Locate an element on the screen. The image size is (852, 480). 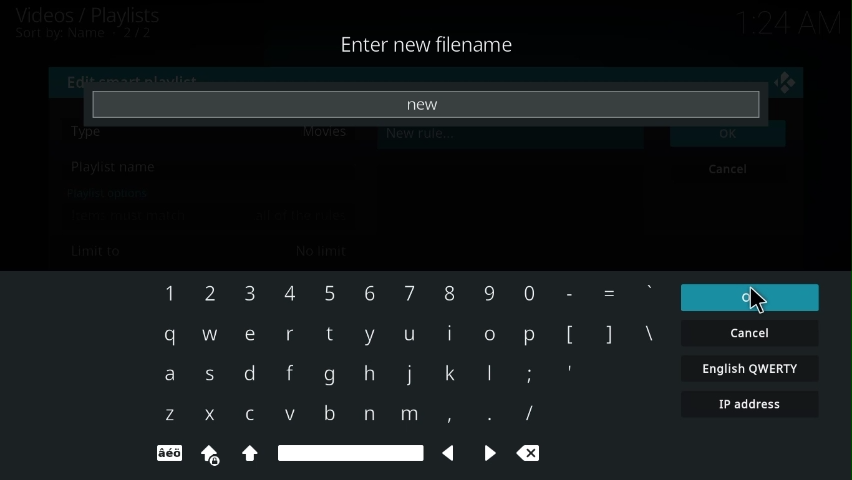
r is located at coordinates (288, 336).